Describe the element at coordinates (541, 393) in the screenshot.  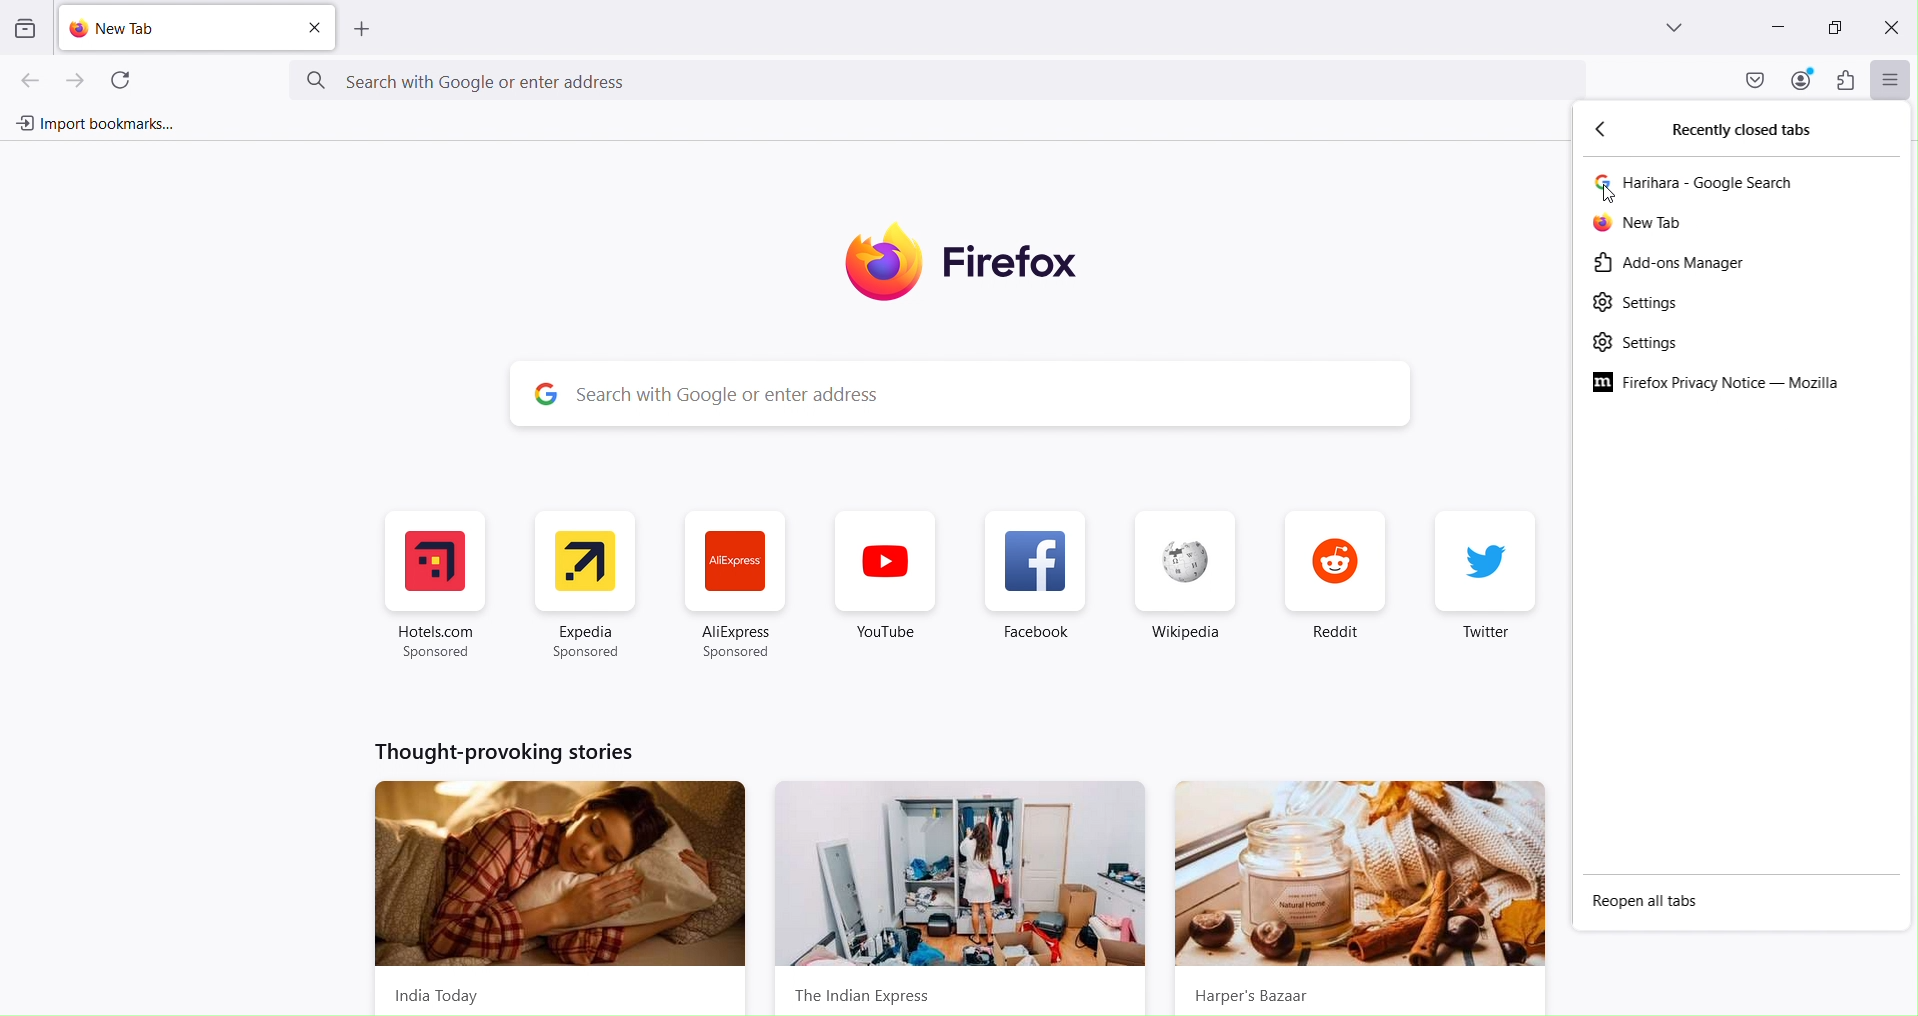
I see `google logo` at that location.